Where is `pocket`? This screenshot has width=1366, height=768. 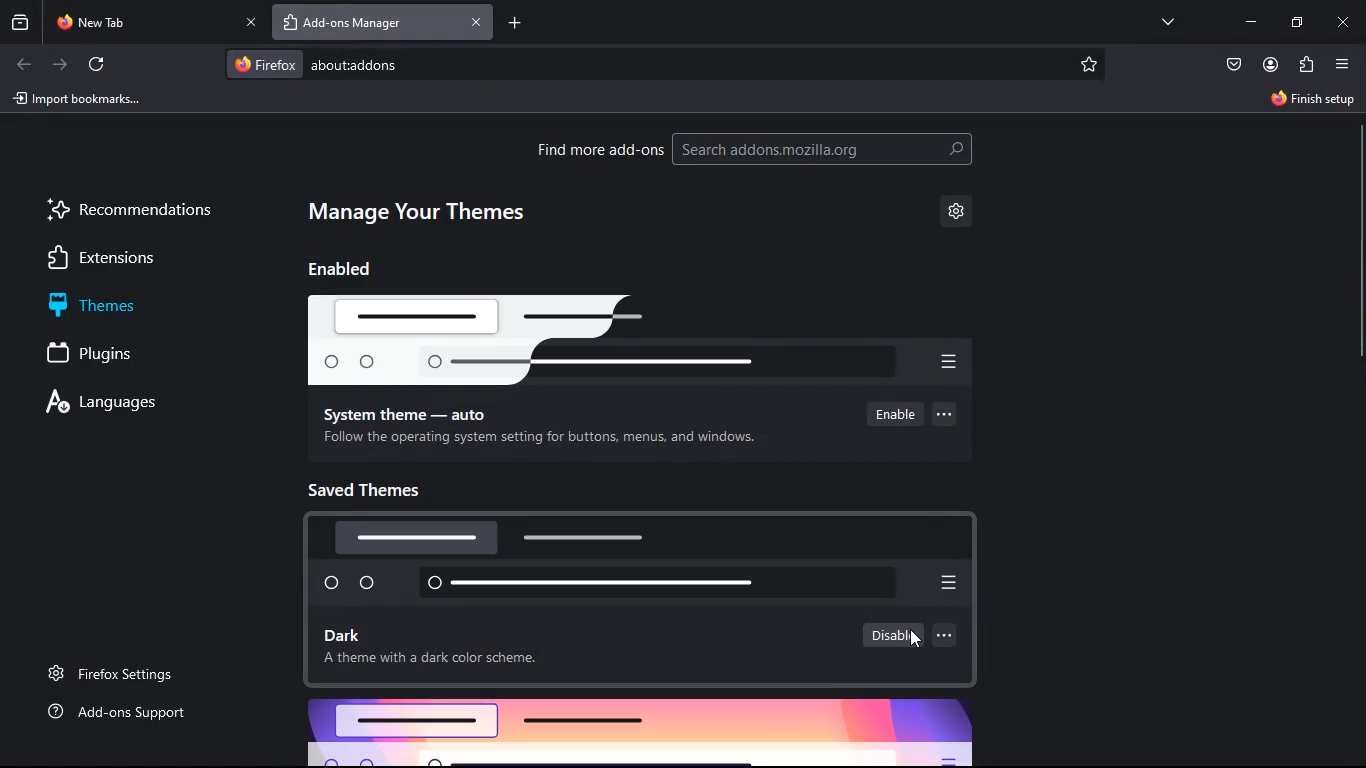
pocket is located at coordinates (1233, 64).